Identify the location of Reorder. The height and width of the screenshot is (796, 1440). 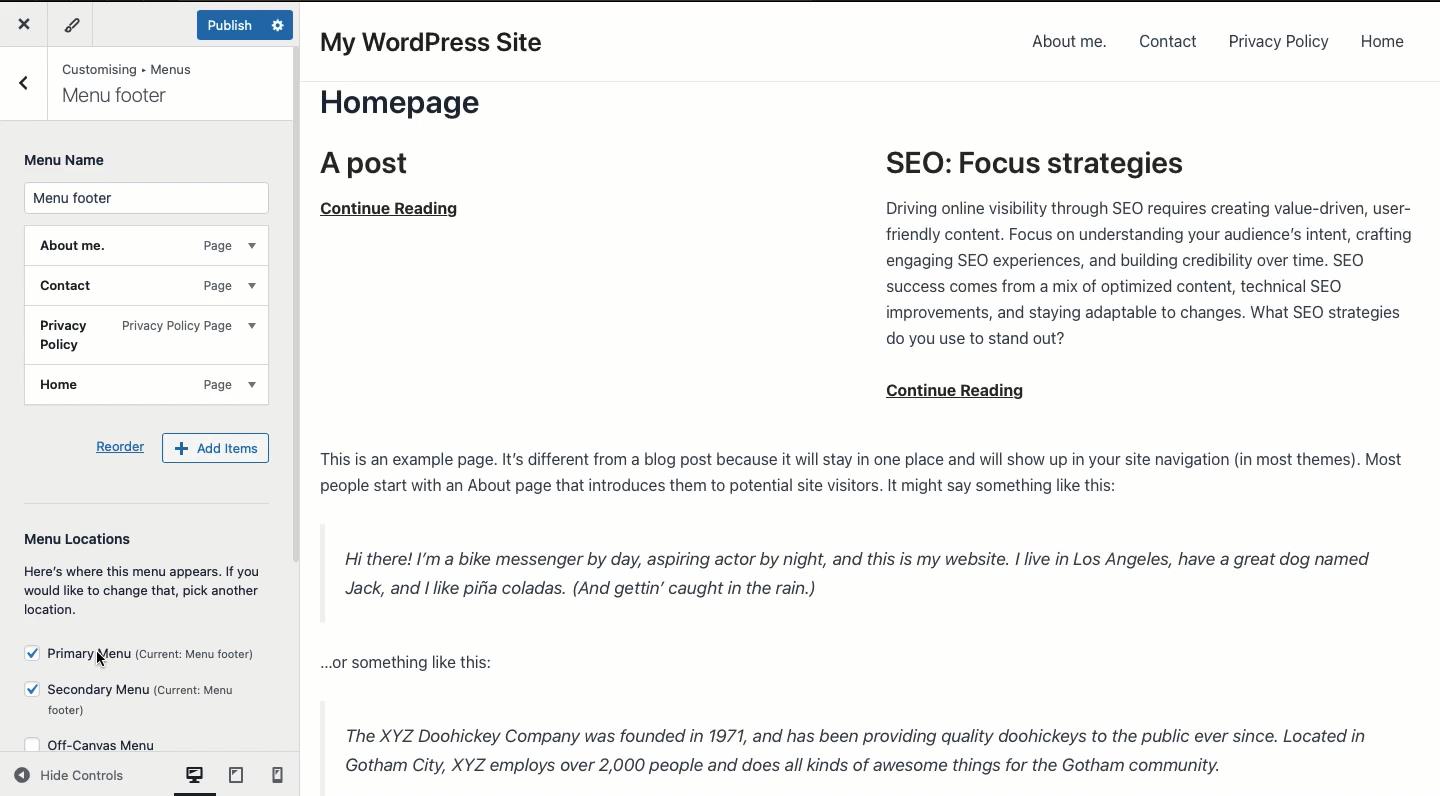
(121, 445).